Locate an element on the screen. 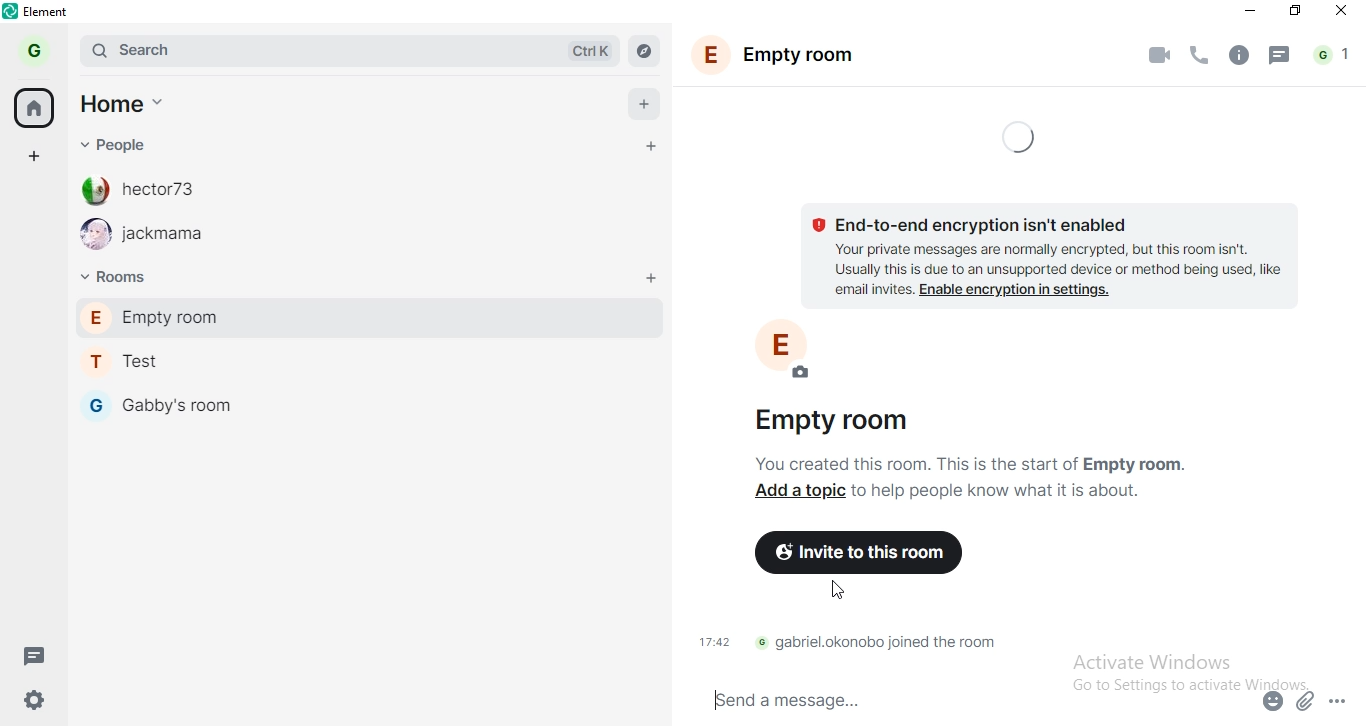  add space is located at coordinates (37, 164).